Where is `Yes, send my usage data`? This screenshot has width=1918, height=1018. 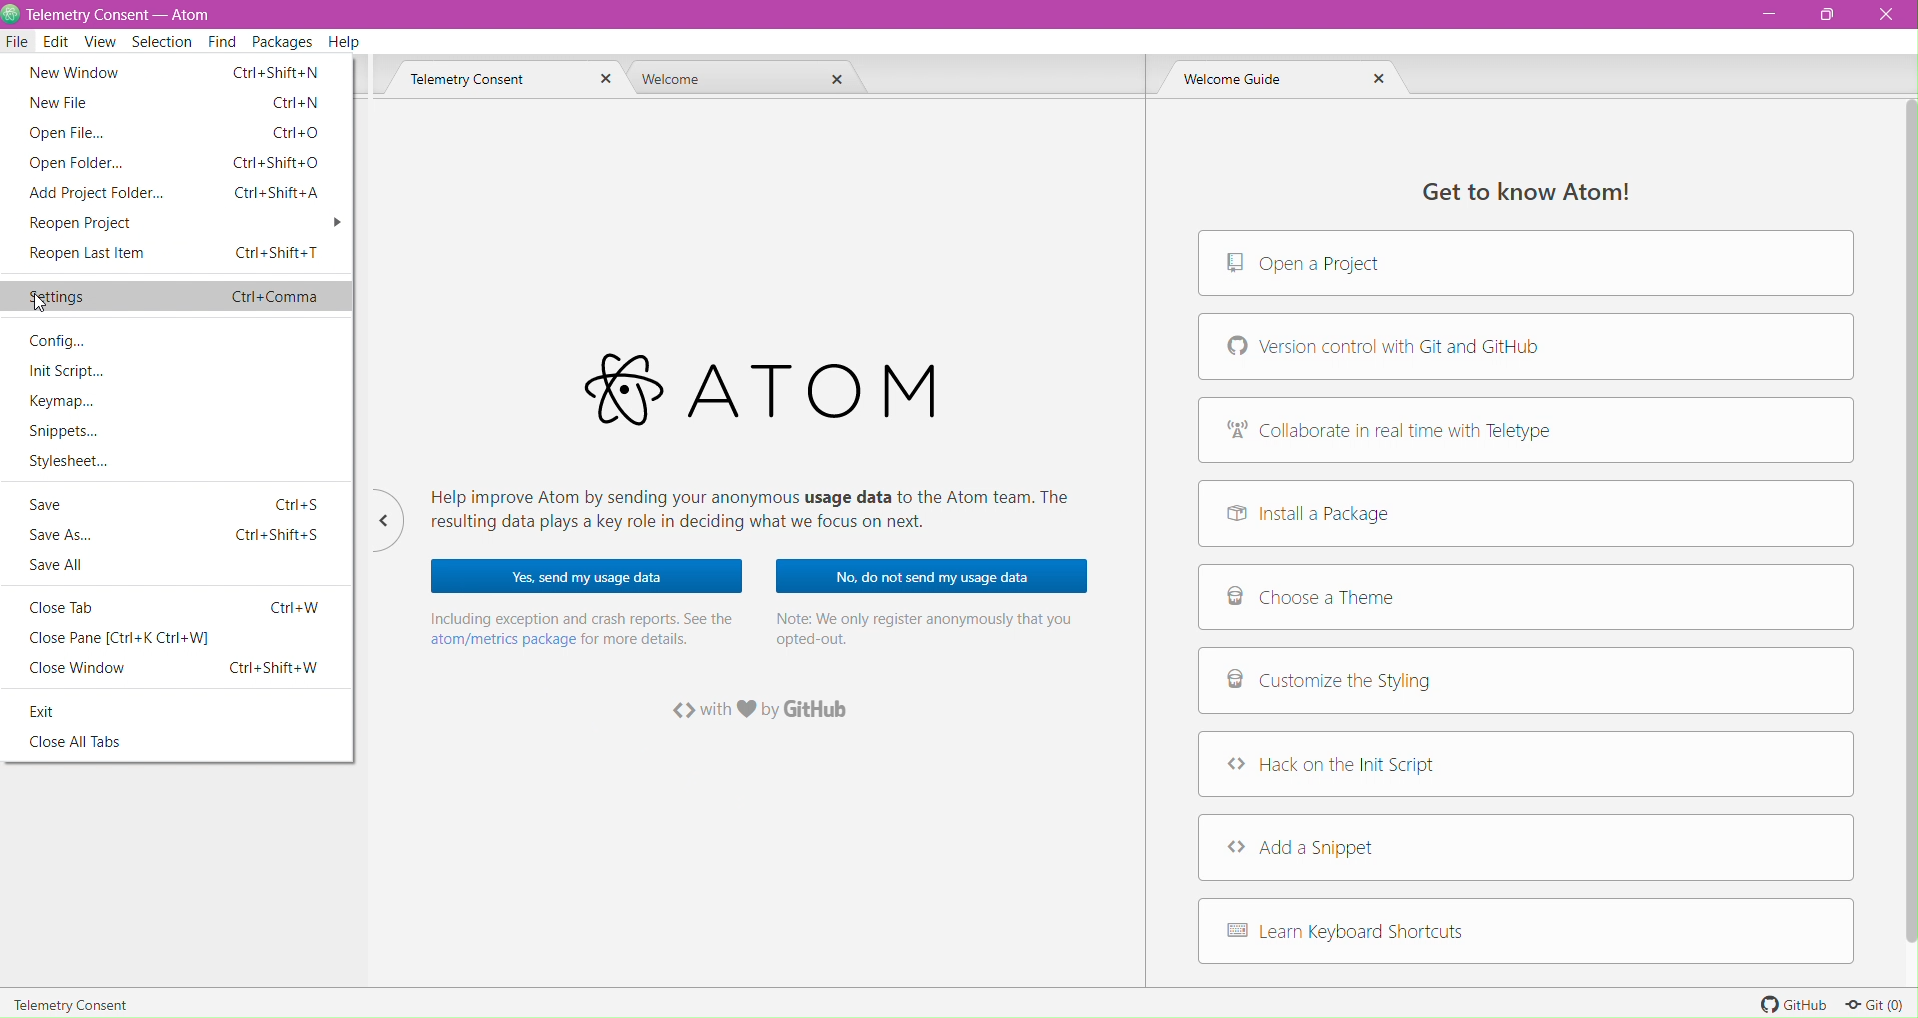 Yes, send my usage data is located at coordinates (588, 575).